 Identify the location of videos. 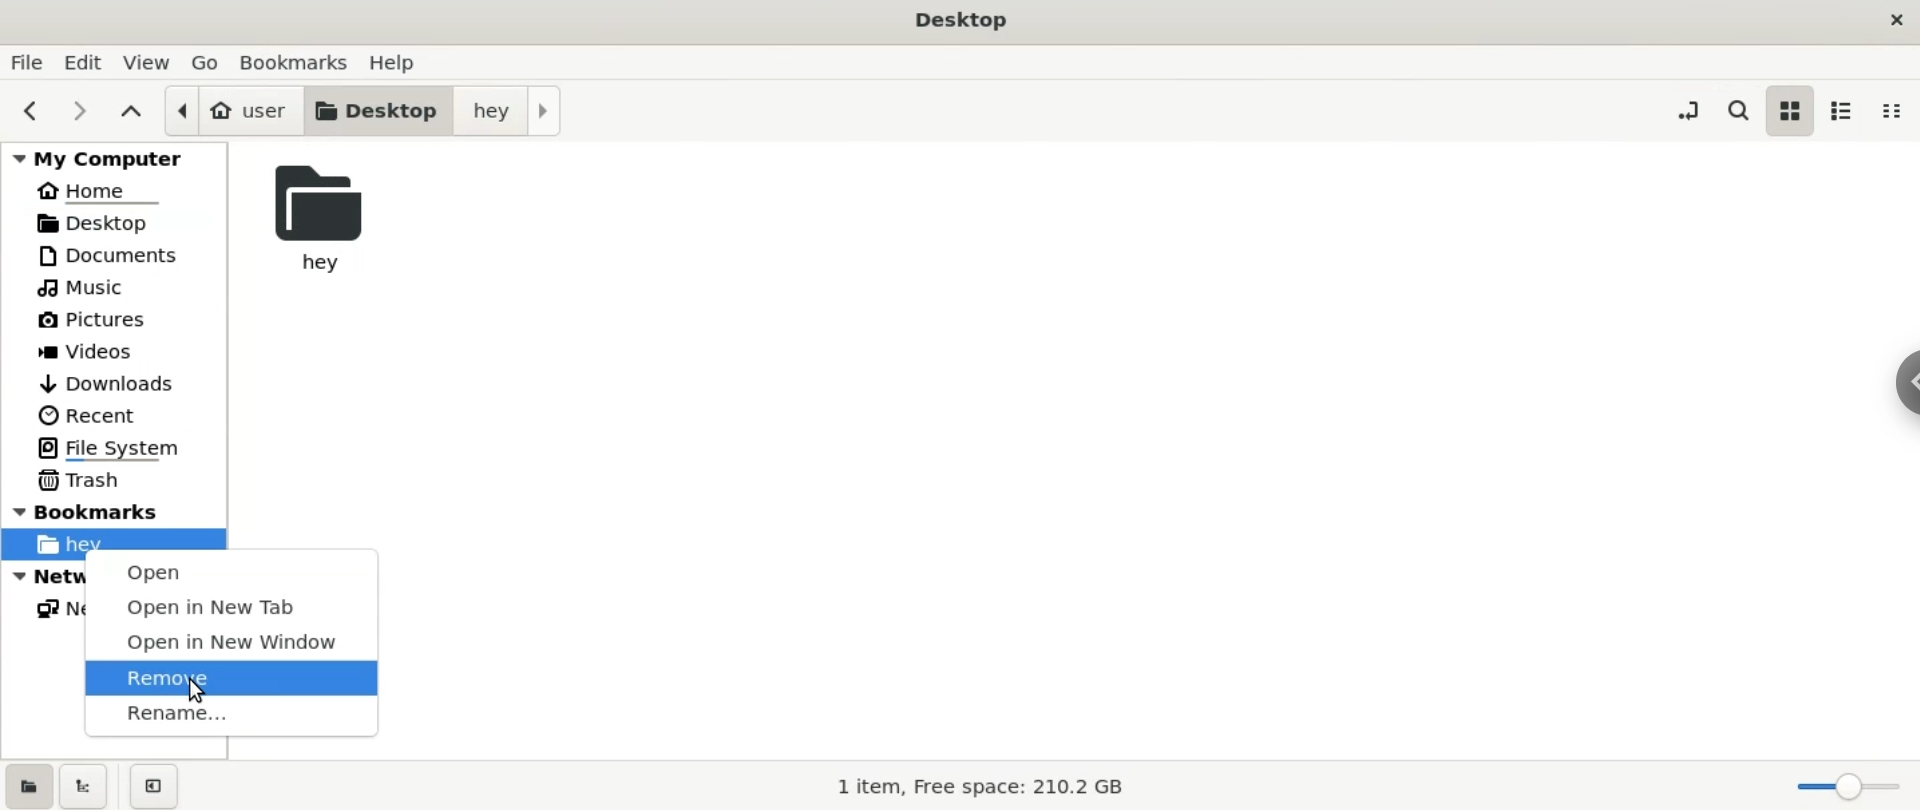
(93, 350).